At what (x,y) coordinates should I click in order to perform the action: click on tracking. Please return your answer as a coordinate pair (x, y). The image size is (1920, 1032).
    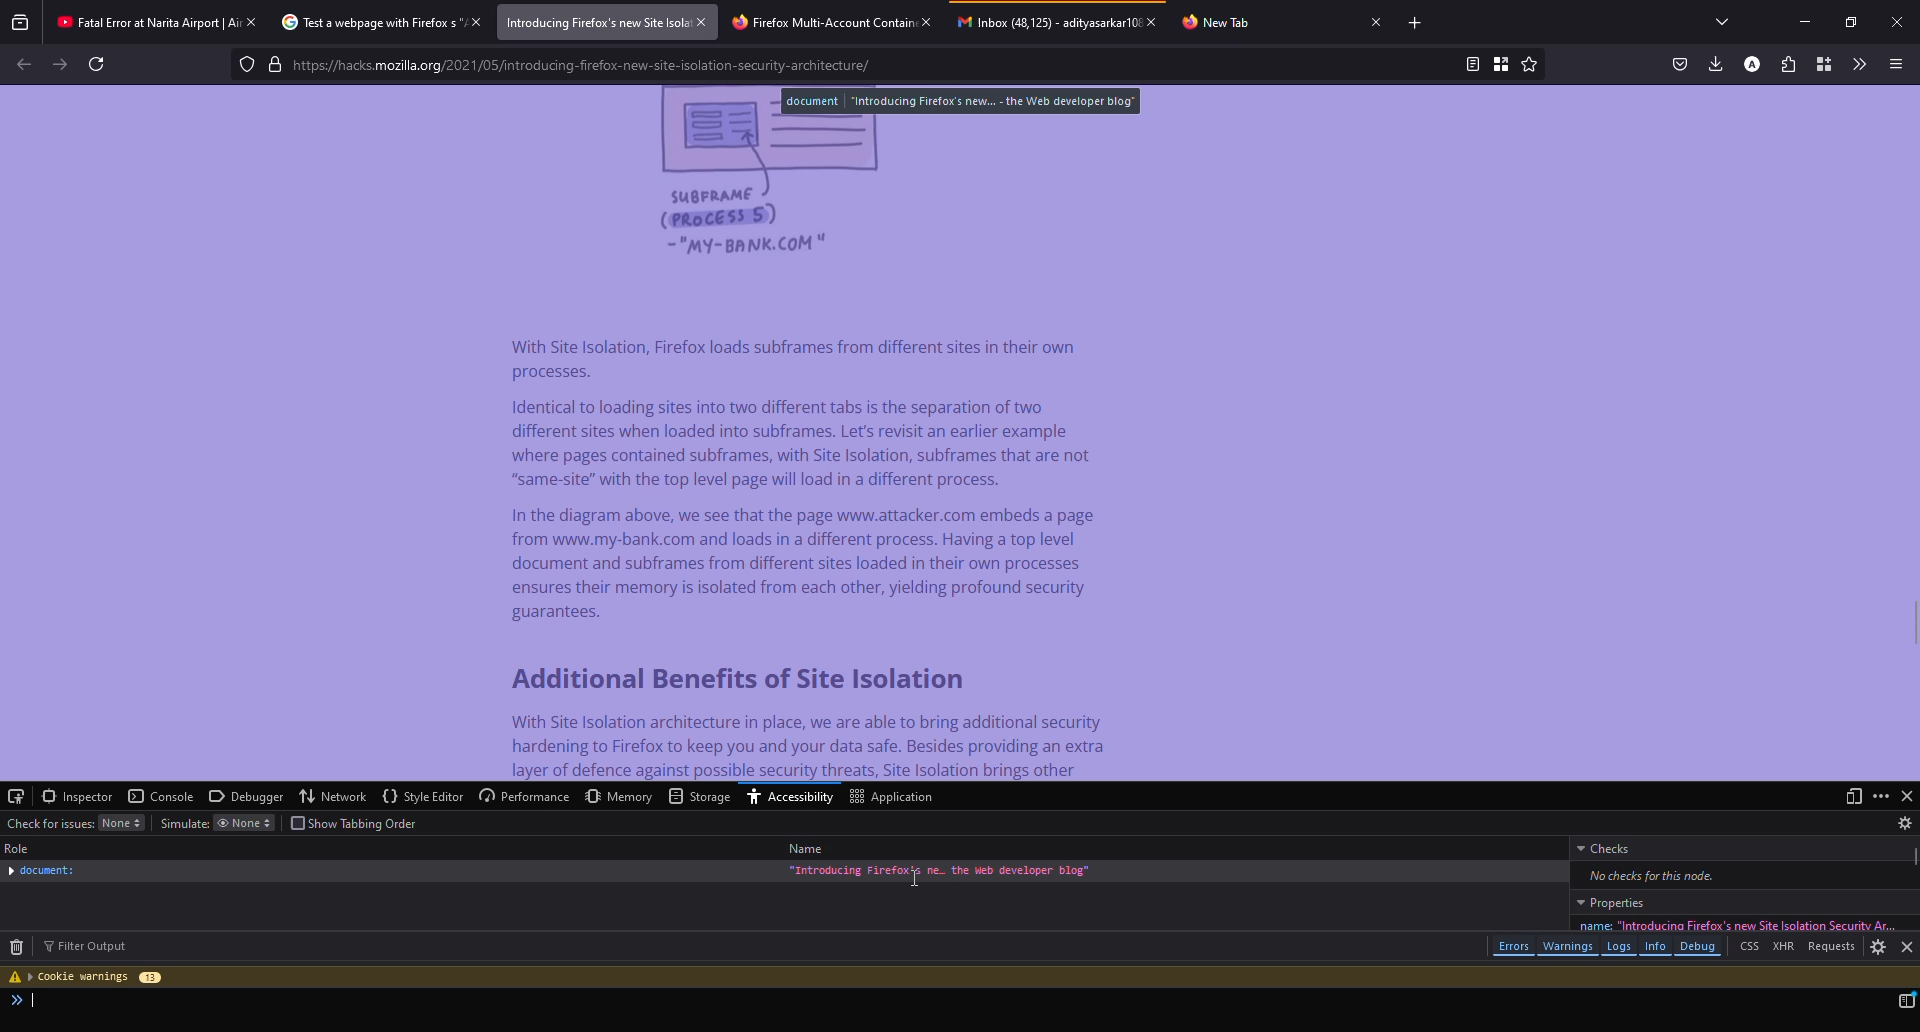
    Looking at the image, I should click on (247, 64).